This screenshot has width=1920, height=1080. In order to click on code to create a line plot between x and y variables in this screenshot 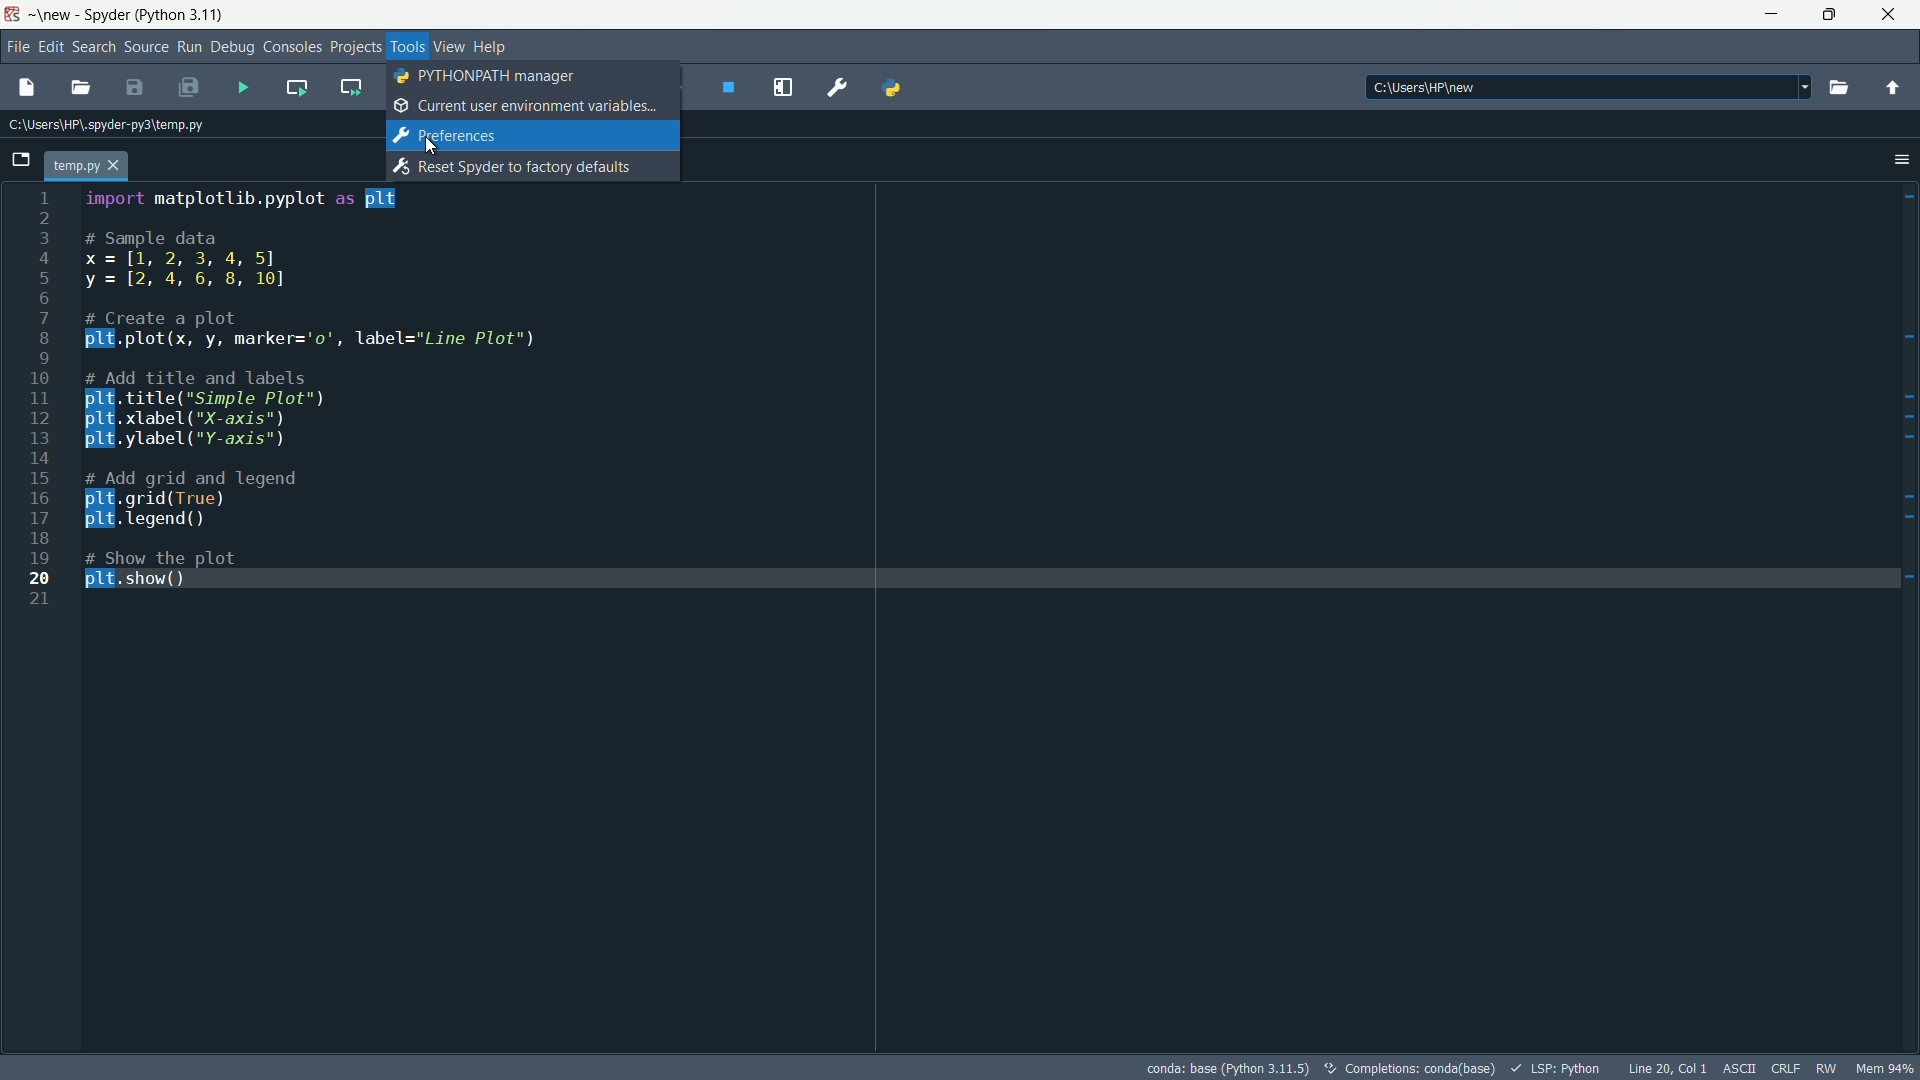, I will do `click(327, 395)`.